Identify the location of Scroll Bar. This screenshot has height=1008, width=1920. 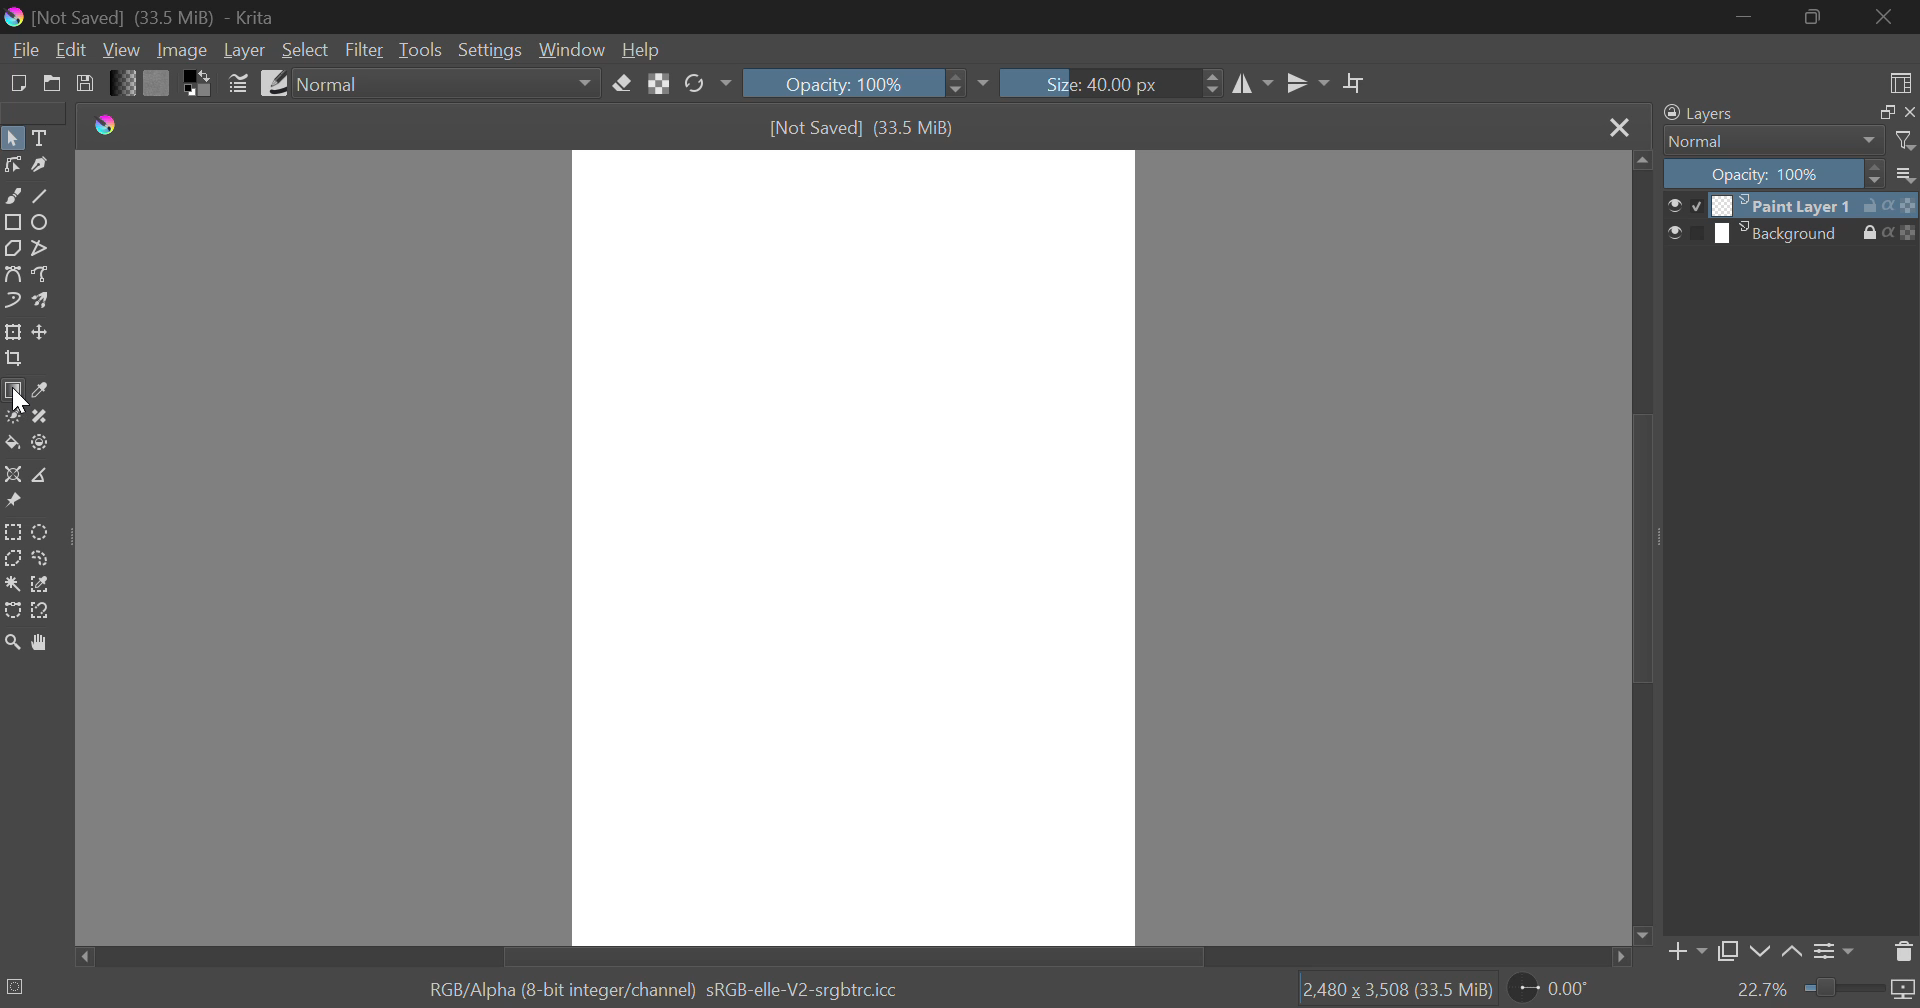
(856, 955).